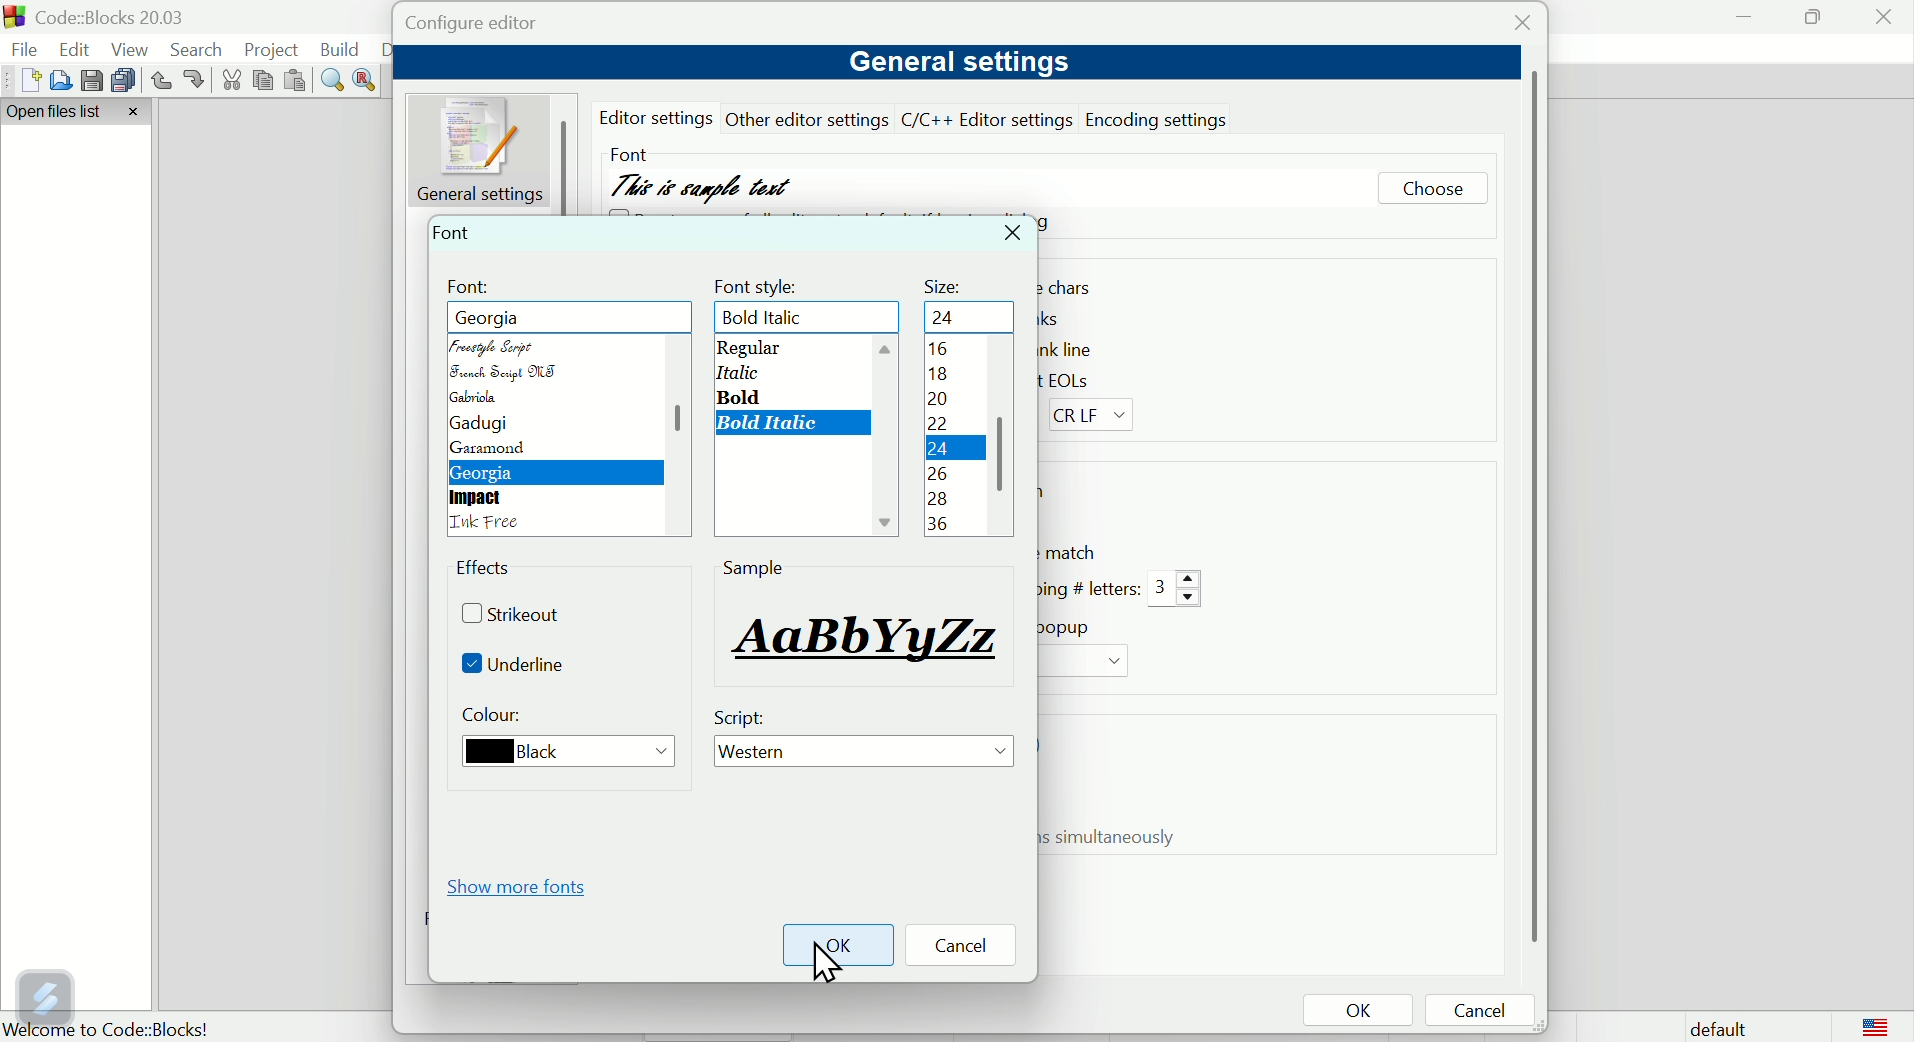 Image resolution: width=1914 pixels, height=1042 pixels. Describe the element at coordinates (936, 351) in the screenshot. I see `16` at that location.